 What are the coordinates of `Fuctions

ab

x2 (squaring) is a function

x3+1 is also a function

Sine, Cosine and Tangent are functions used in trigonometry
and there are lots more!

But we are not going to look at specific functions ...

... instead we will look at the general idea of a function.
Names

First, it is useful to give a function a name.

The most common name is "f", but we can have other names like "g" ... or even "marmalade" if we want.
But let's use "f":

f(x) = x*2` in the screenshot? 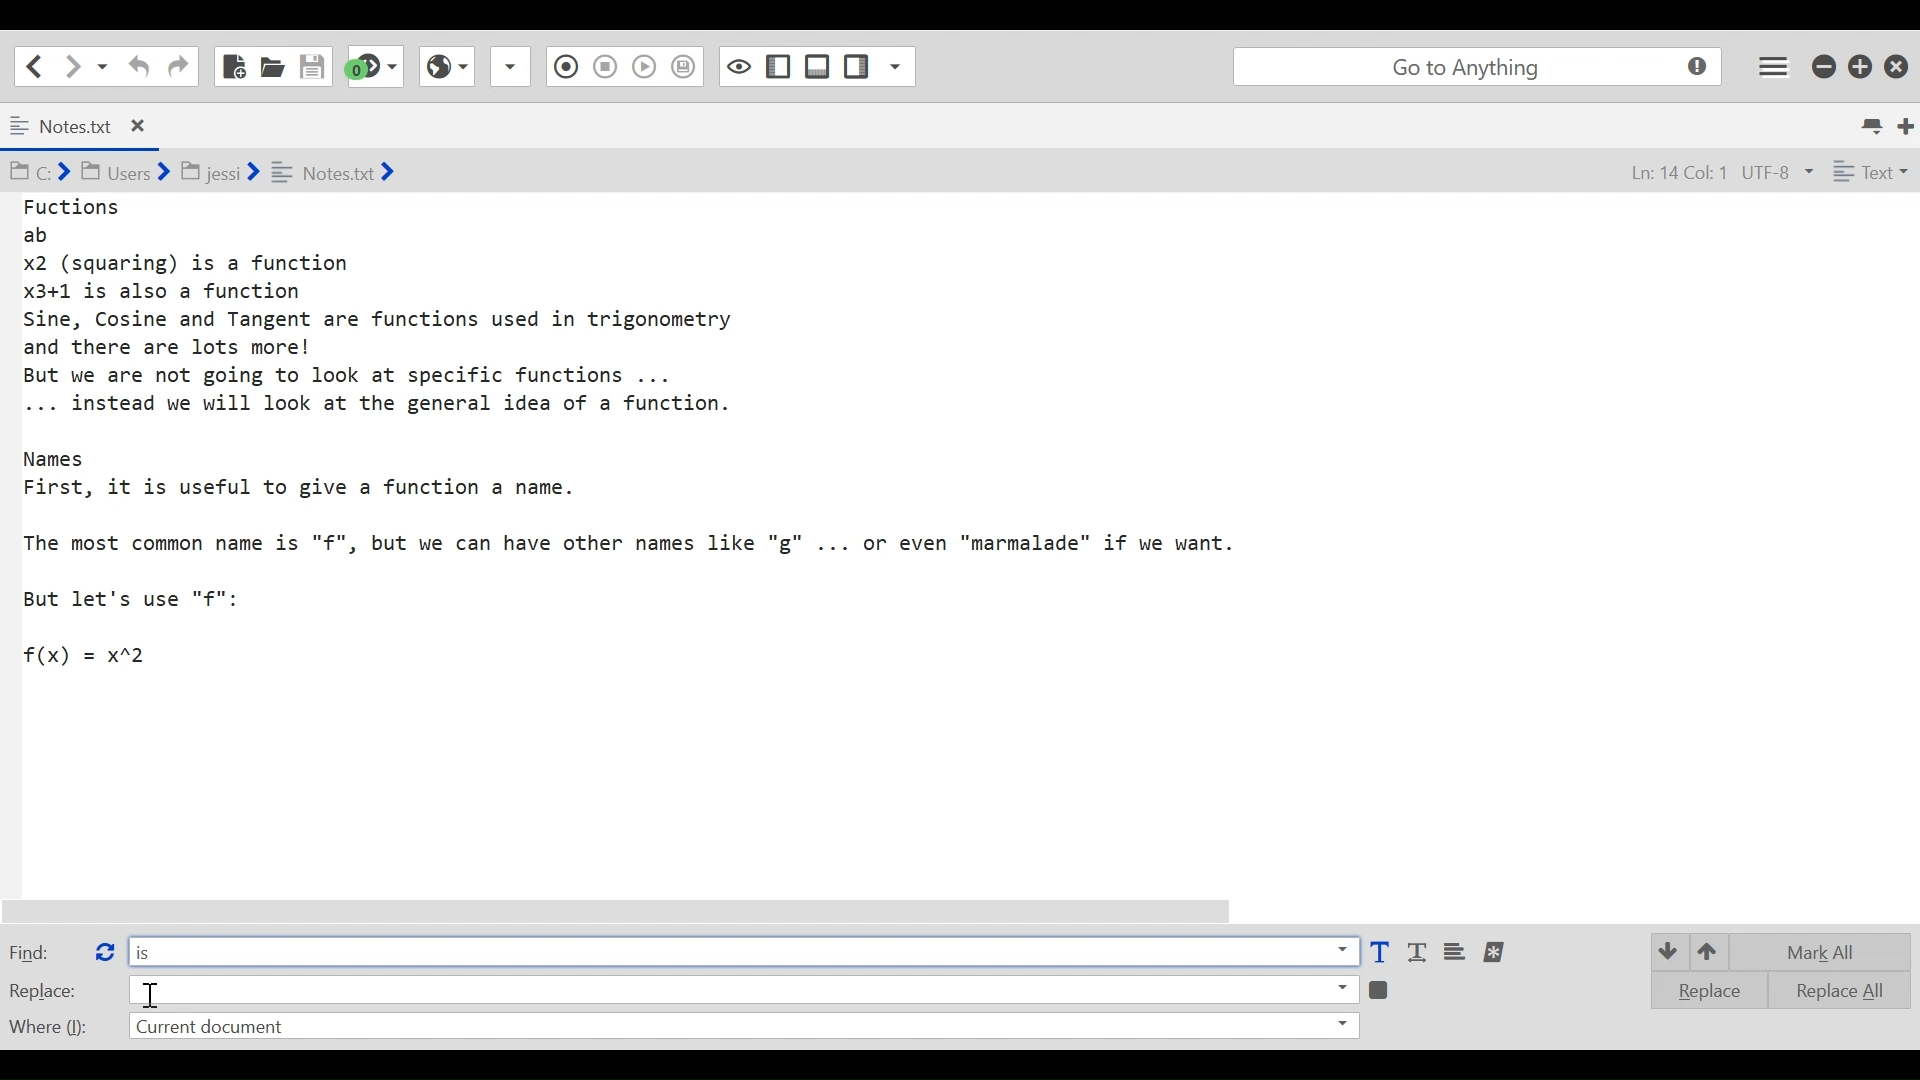 It's located at (654, 433).